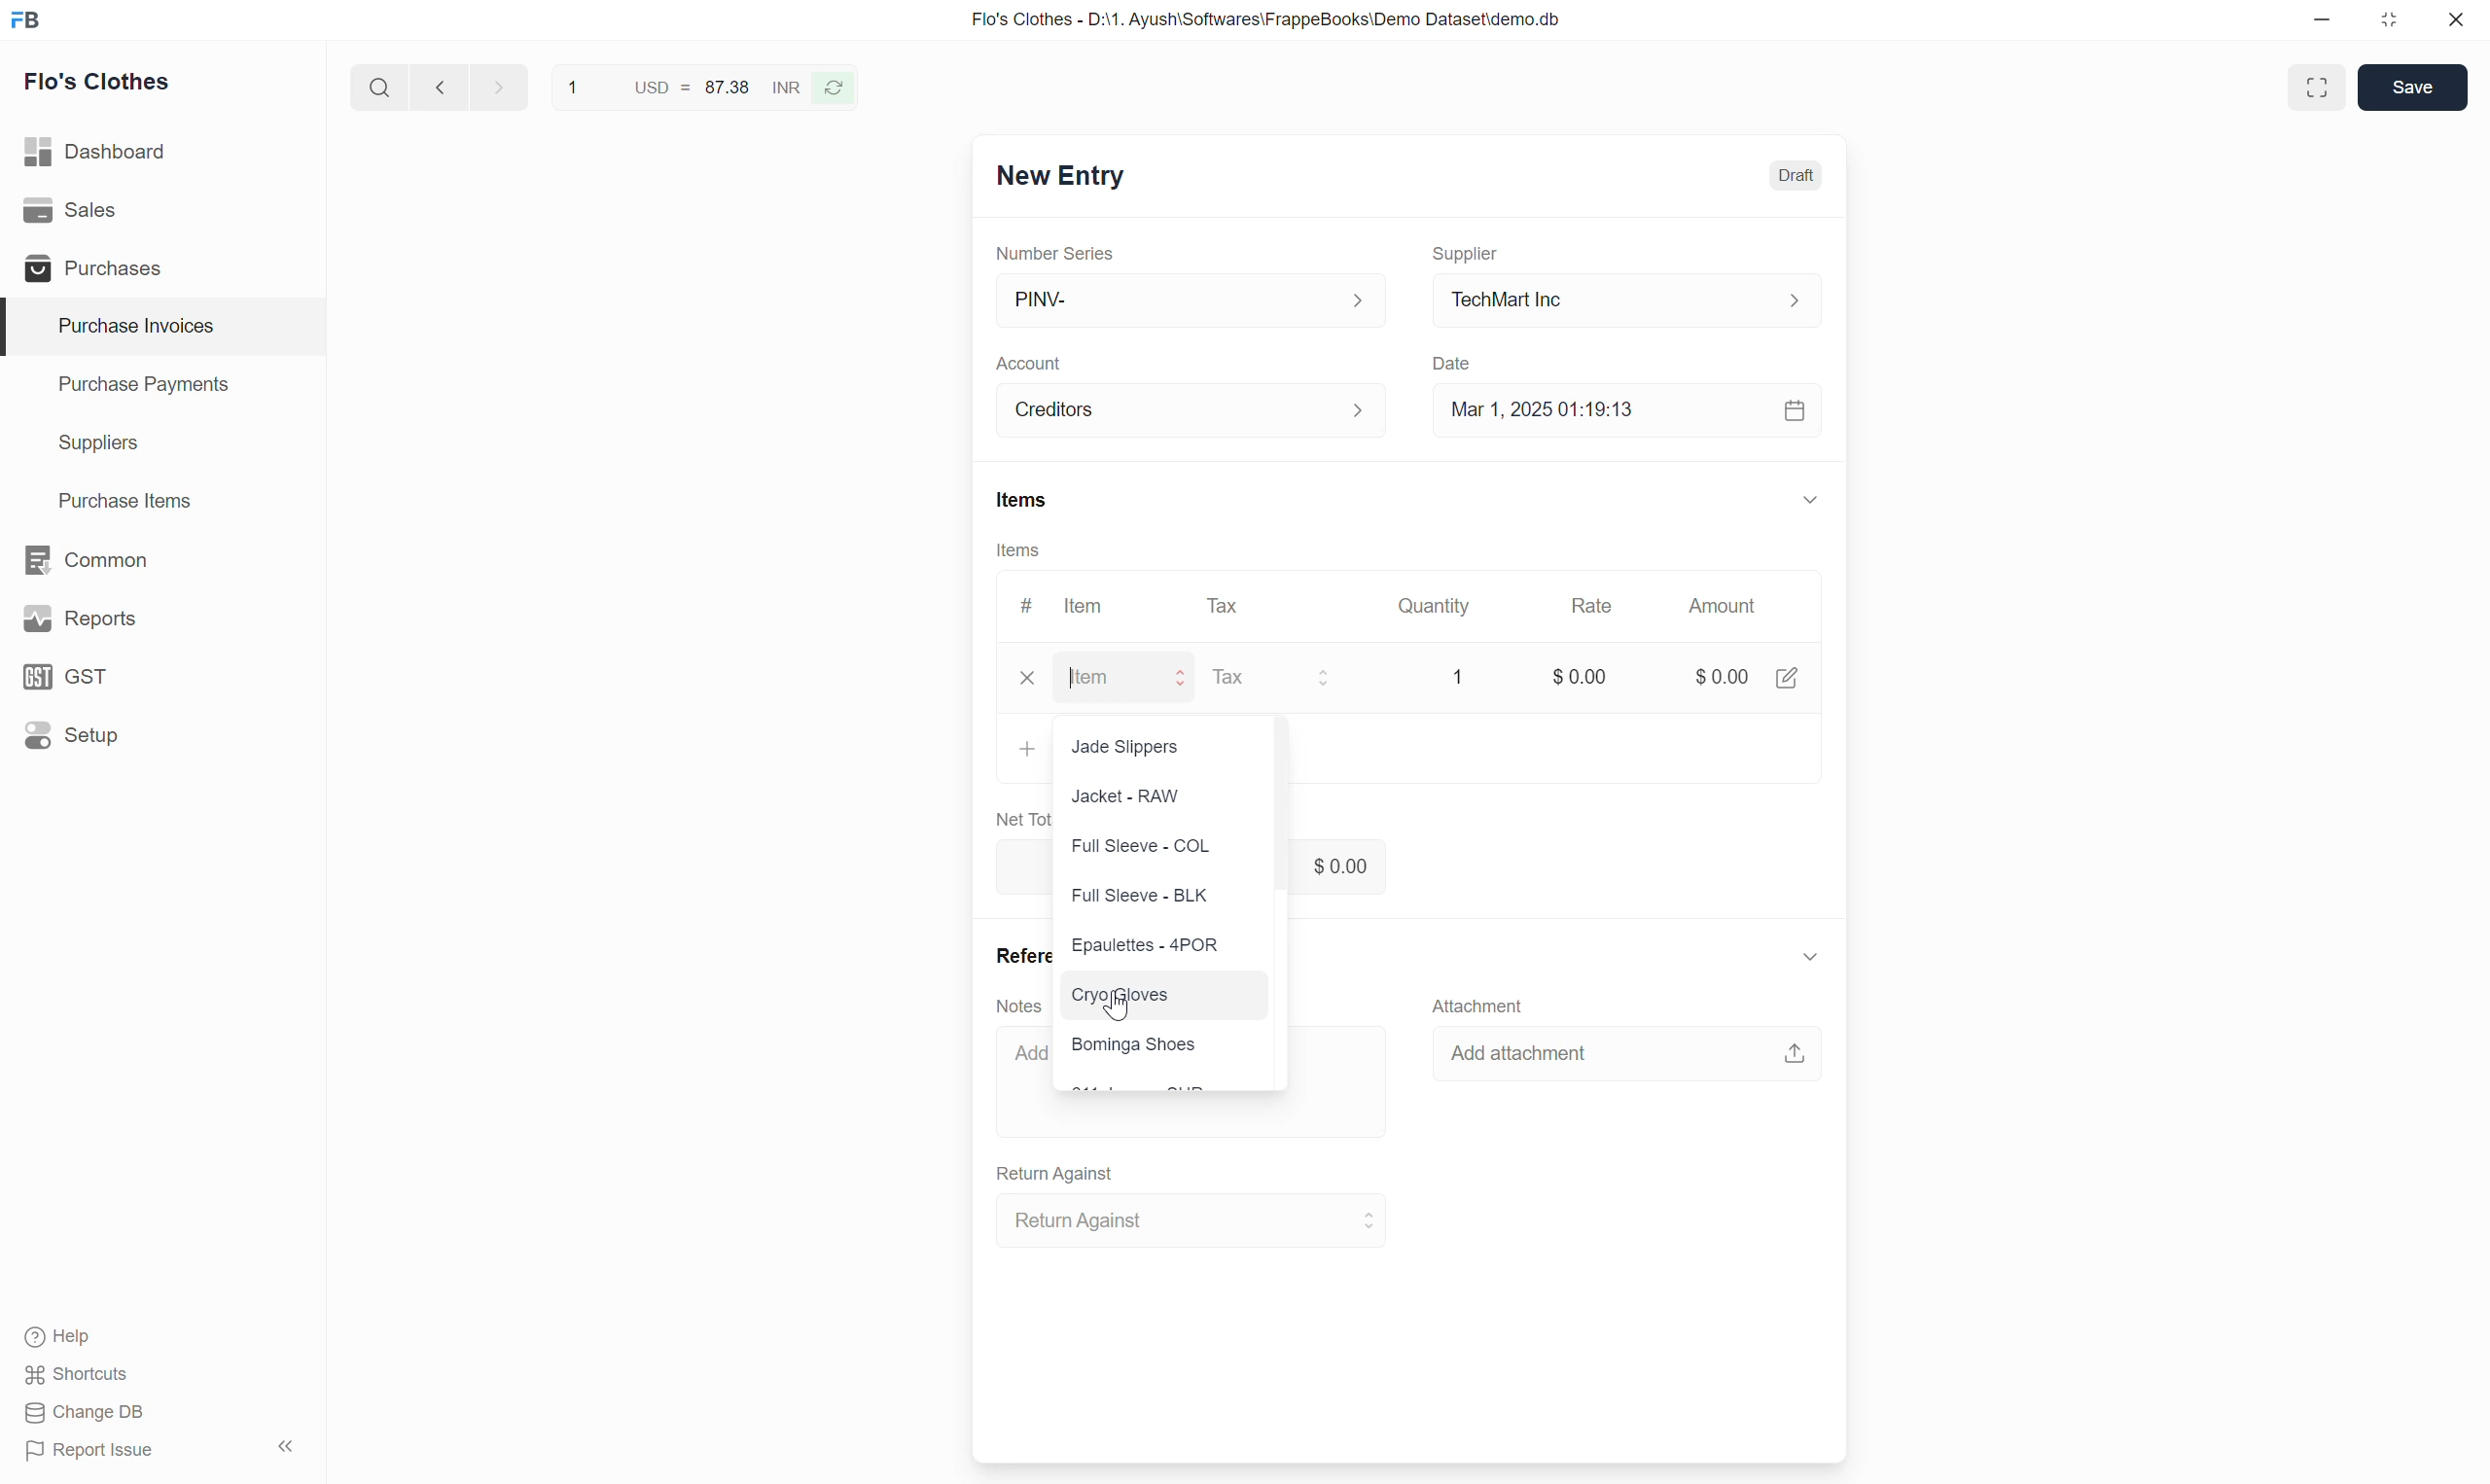 The width and height of the screenshot is (2490, 1484). I want to click on restore down, so click(2386, 24).